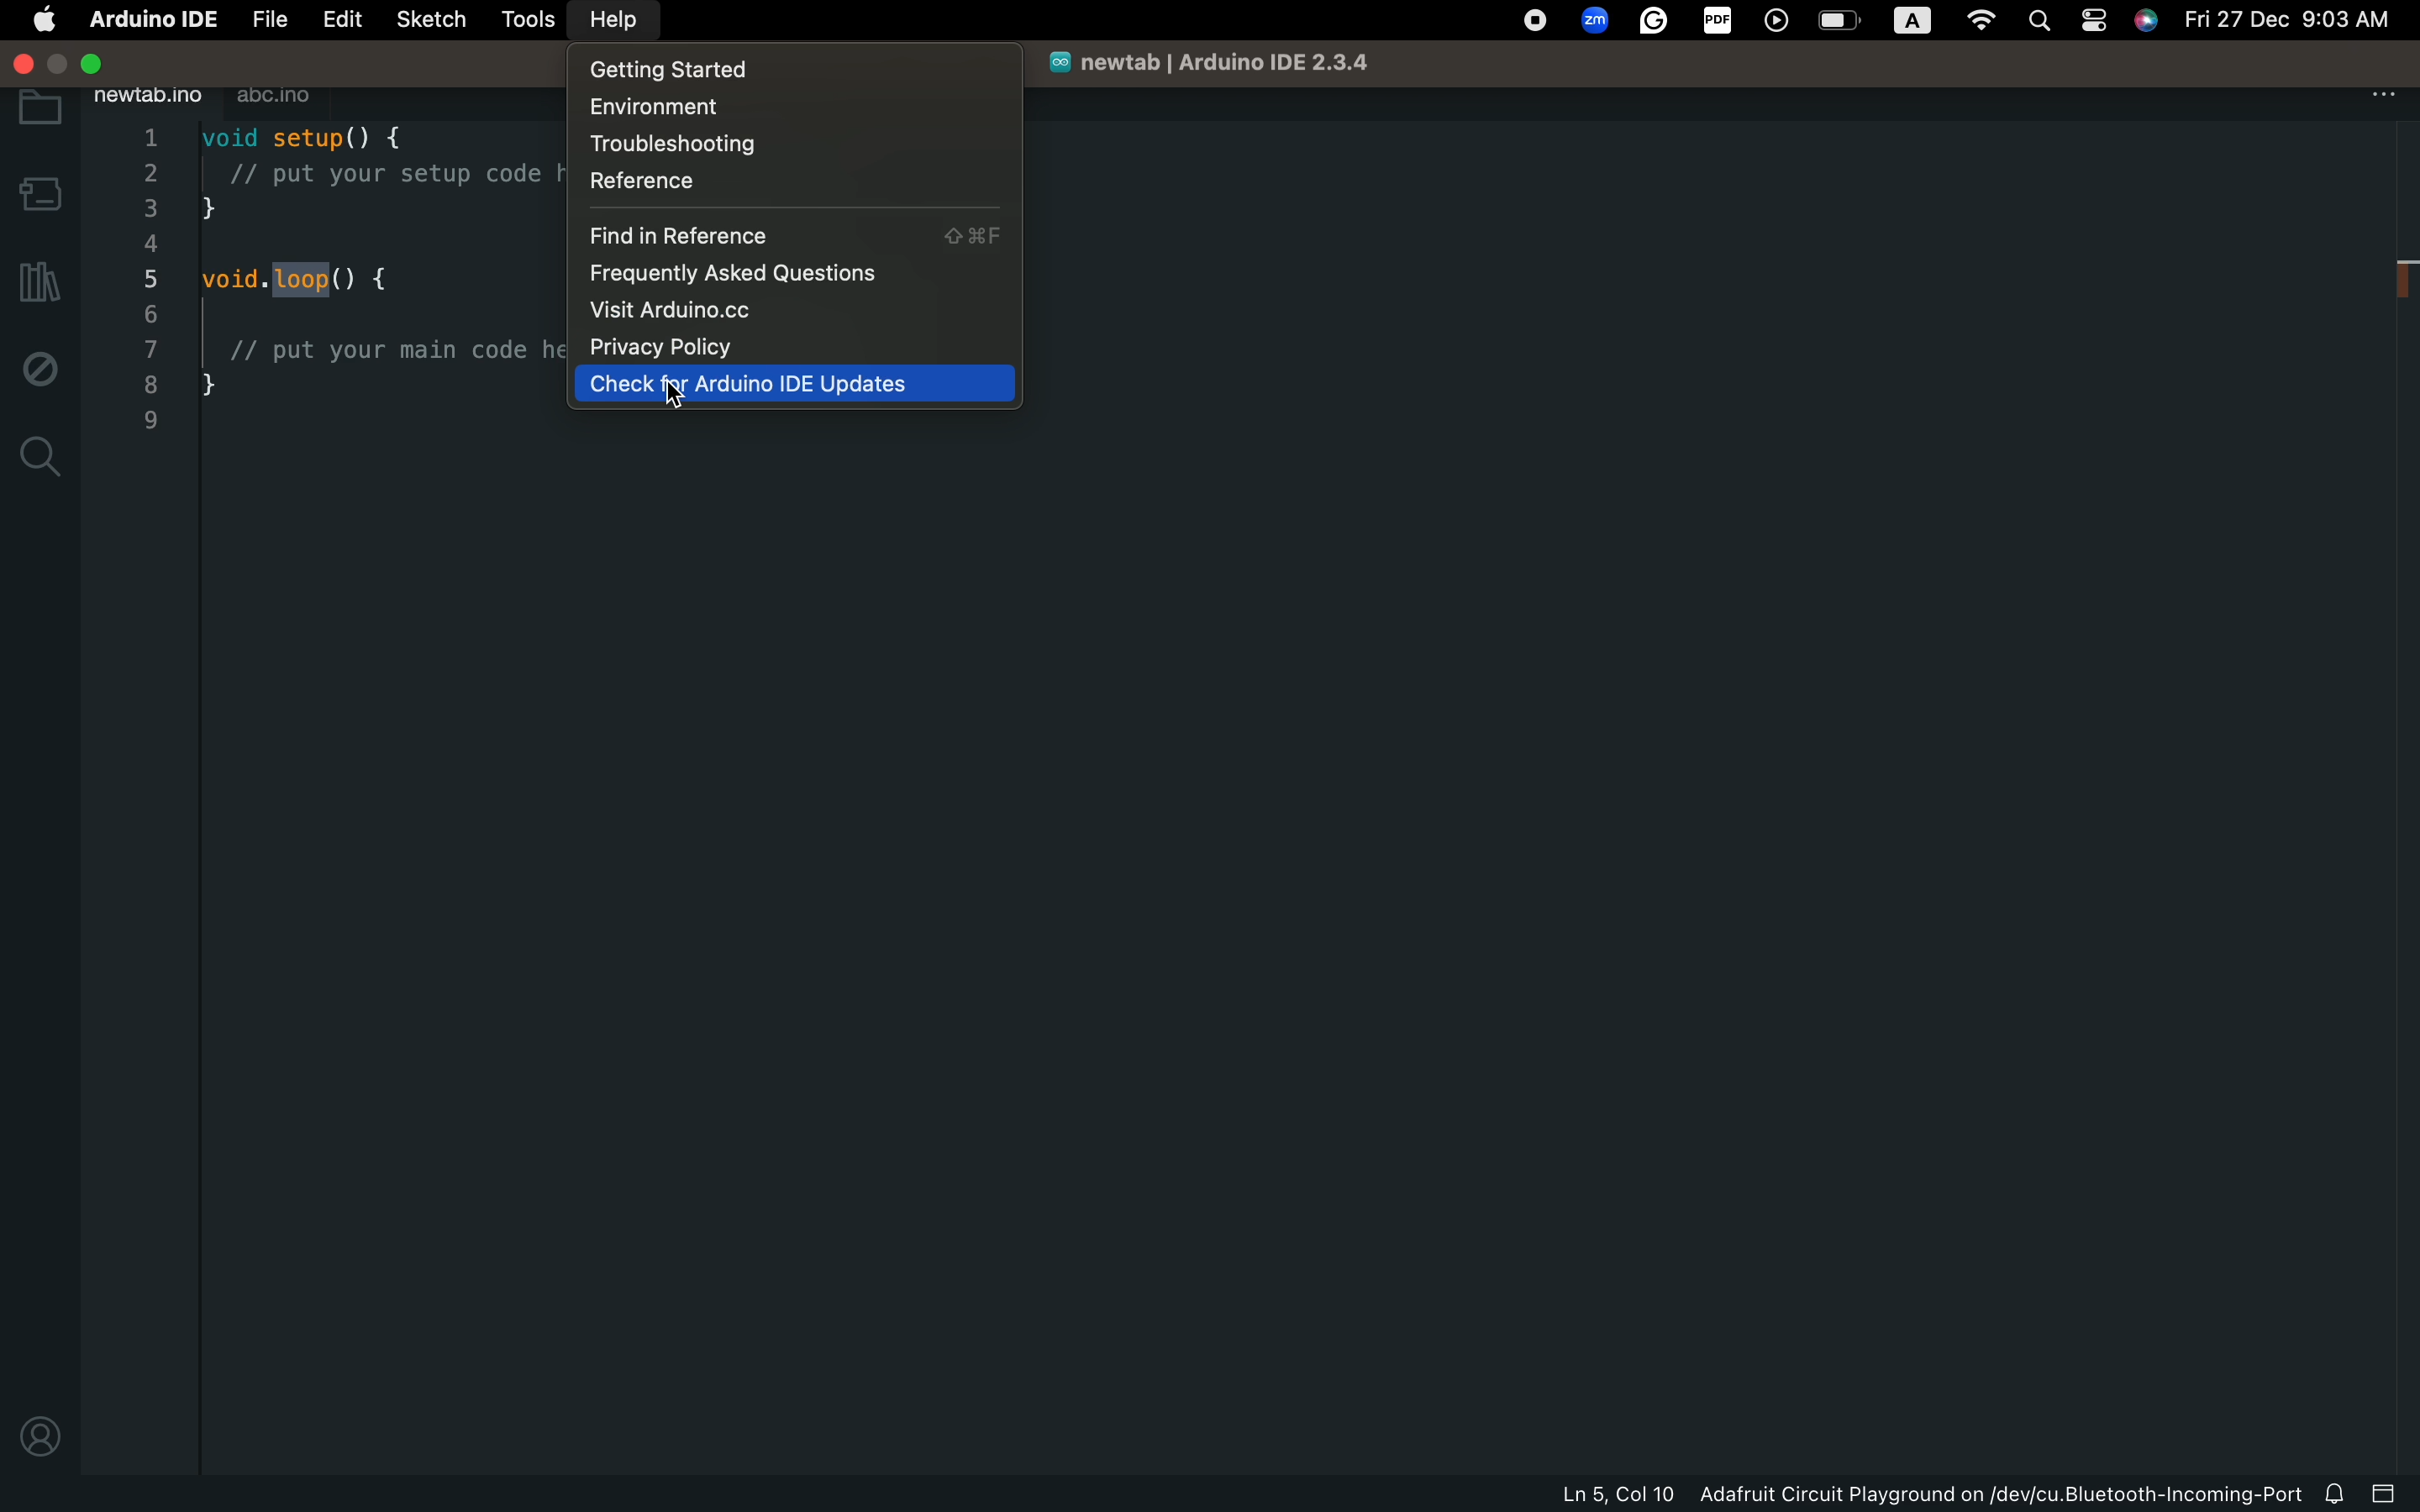 This screenshot has height=1512, width=2420. I want to click on privacy policy, so click(679, 344).